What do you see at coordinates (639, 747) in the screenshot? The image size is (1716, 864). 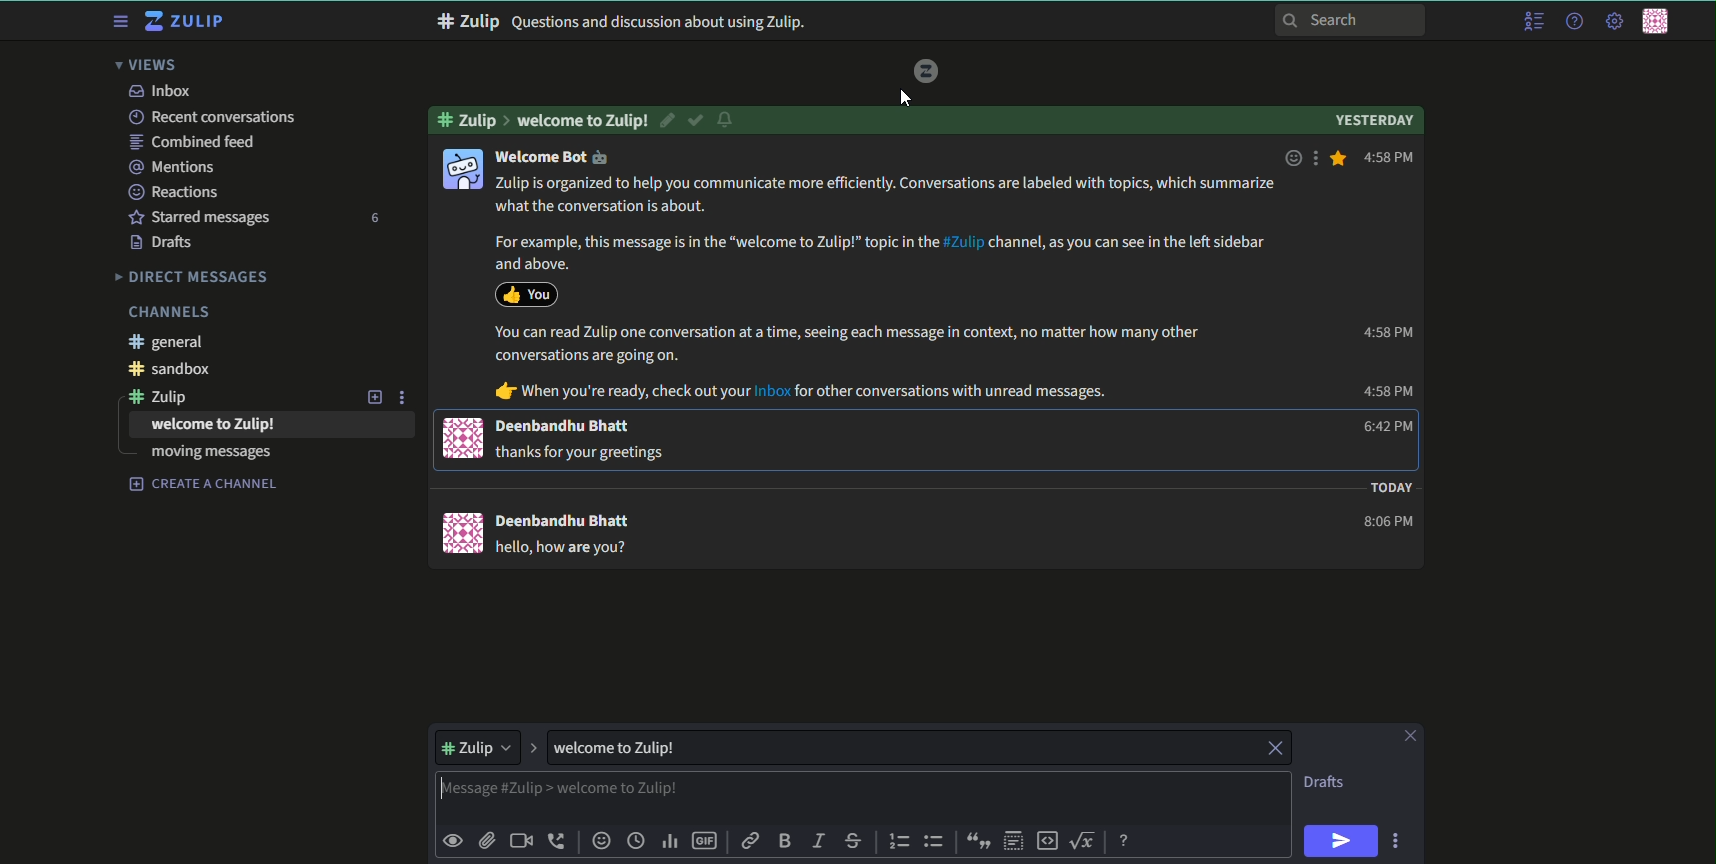 I see `welcome to Zulip!` at bounding box center [639, 747].